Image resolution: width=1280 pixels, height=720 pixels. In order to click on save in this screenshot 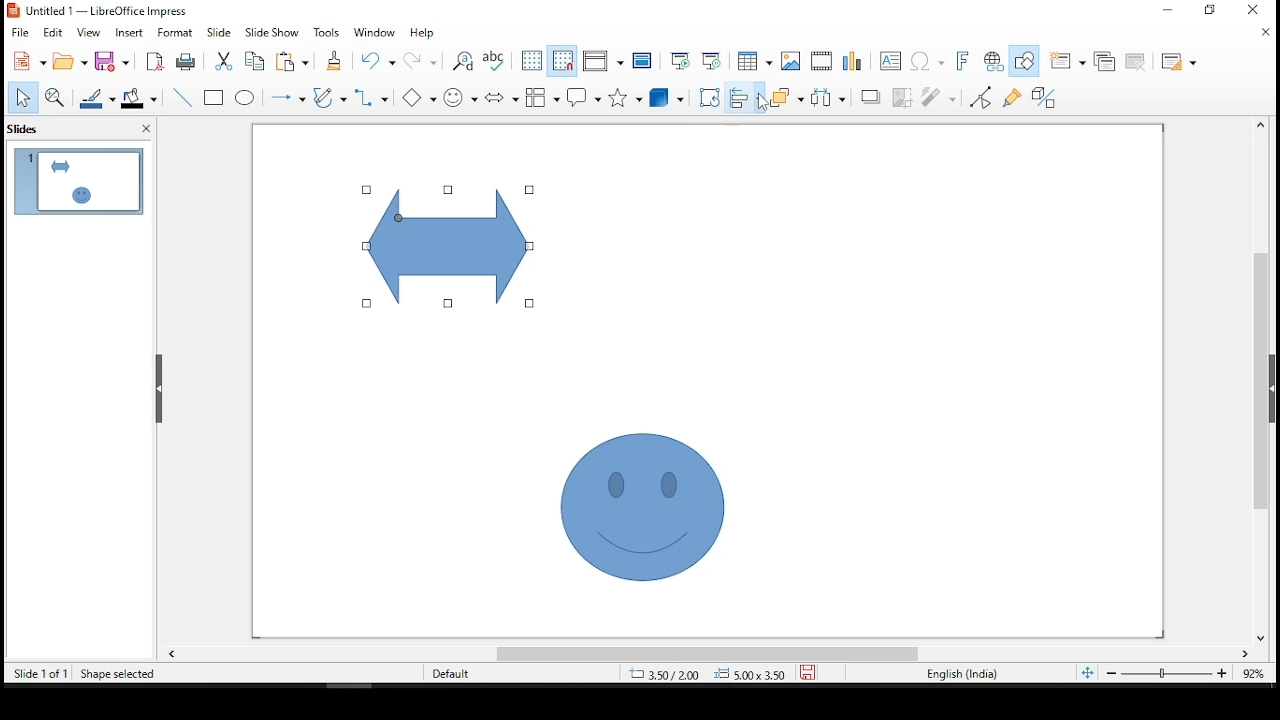, I will do `click(808, 673)`.